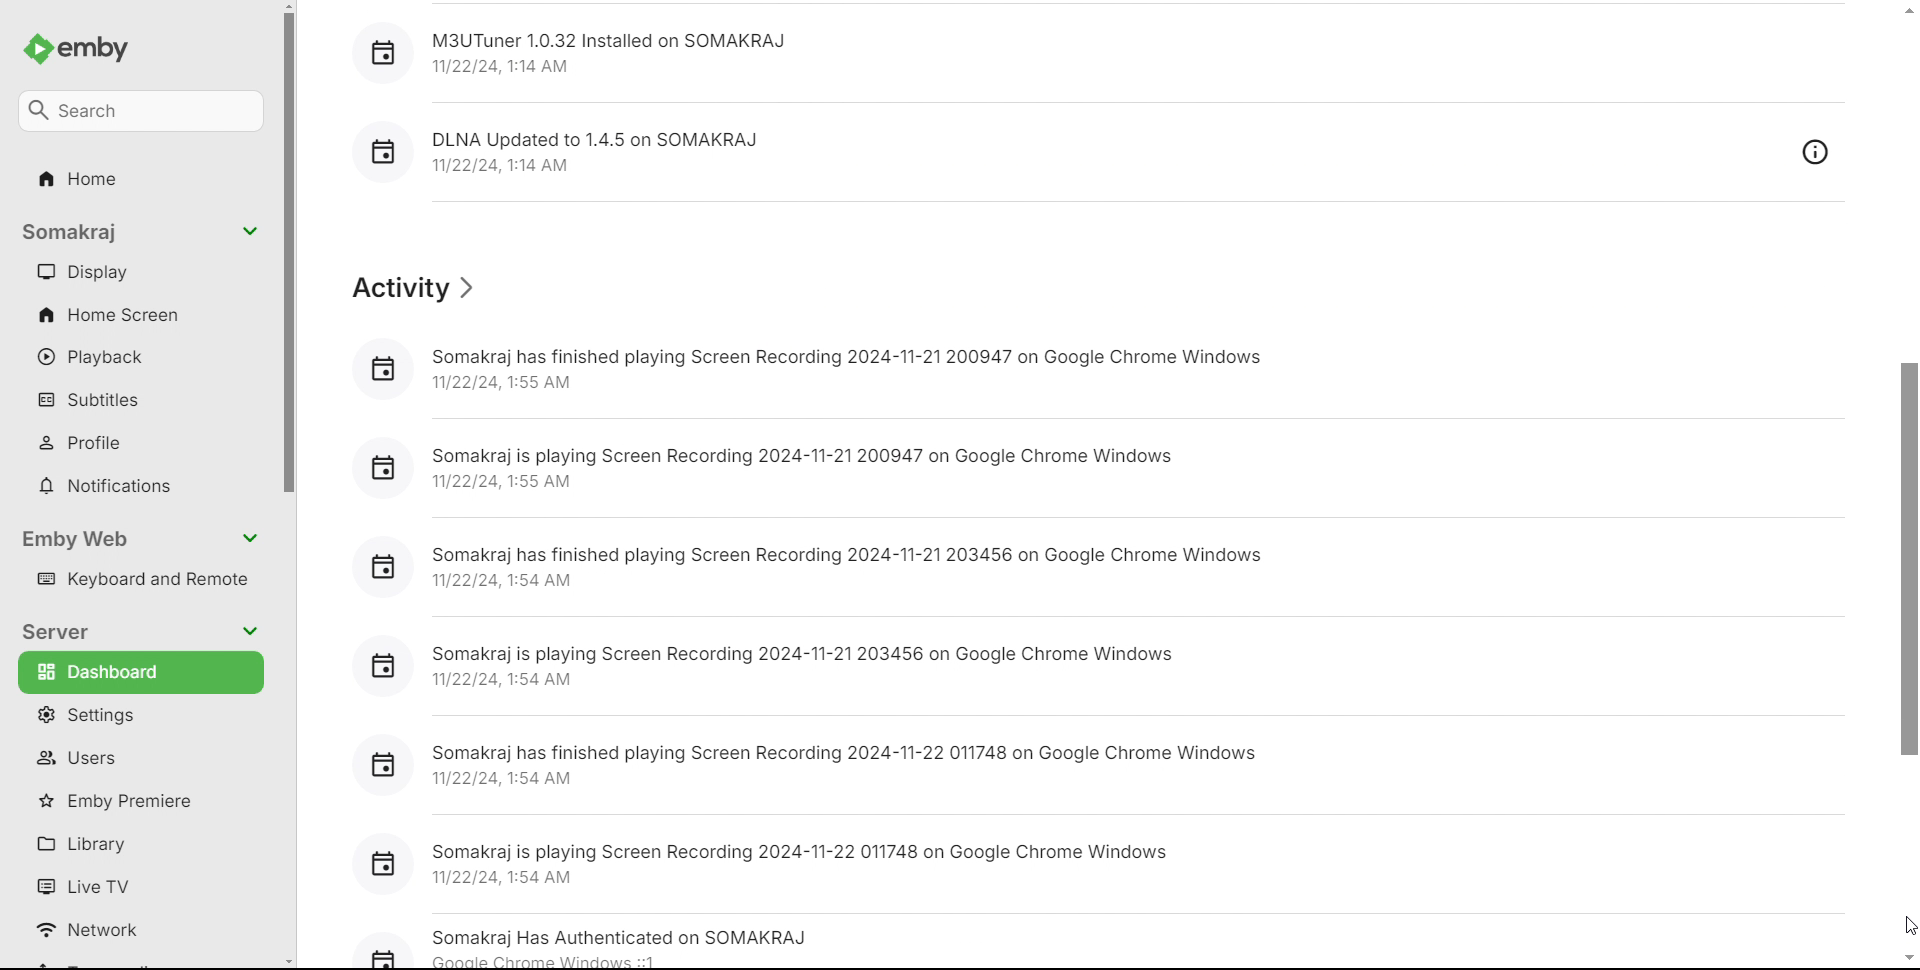  I want to click on library, so click(135, 840).